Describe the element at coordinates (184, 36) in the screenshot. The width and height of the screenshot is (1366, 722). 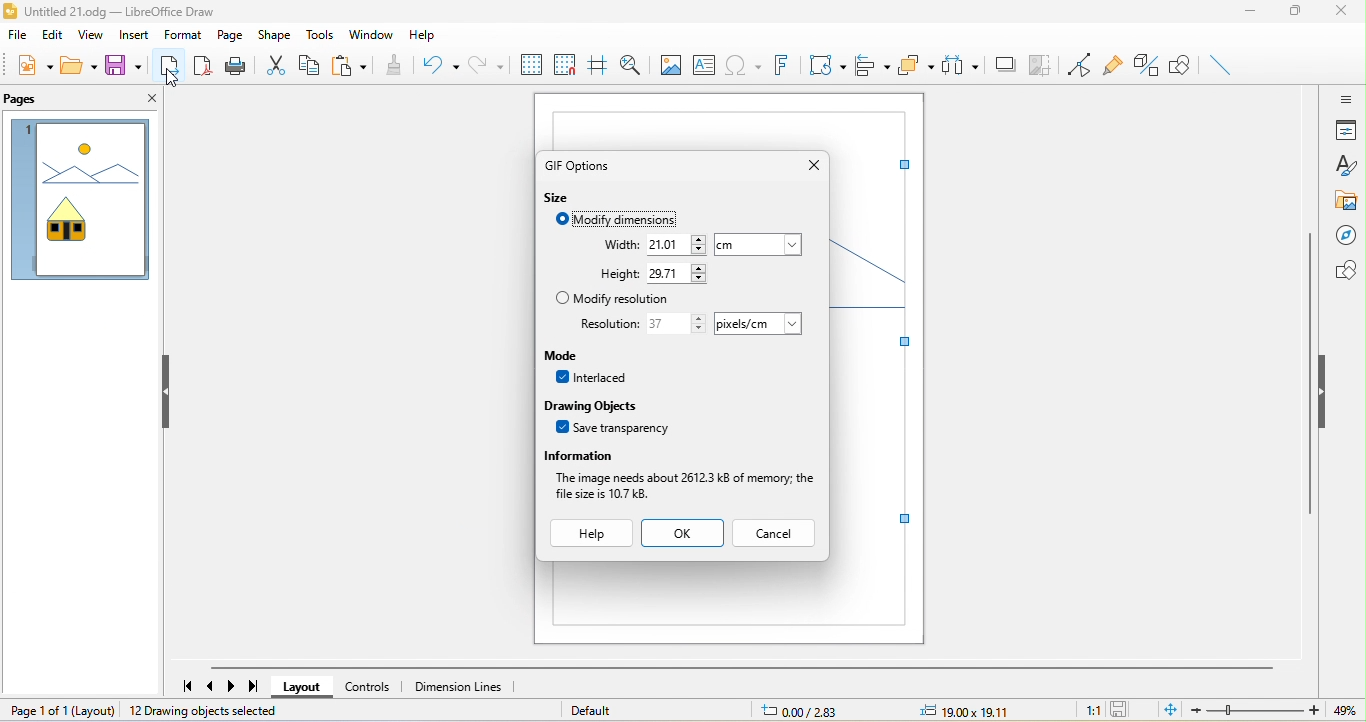
I see `format` at that location.